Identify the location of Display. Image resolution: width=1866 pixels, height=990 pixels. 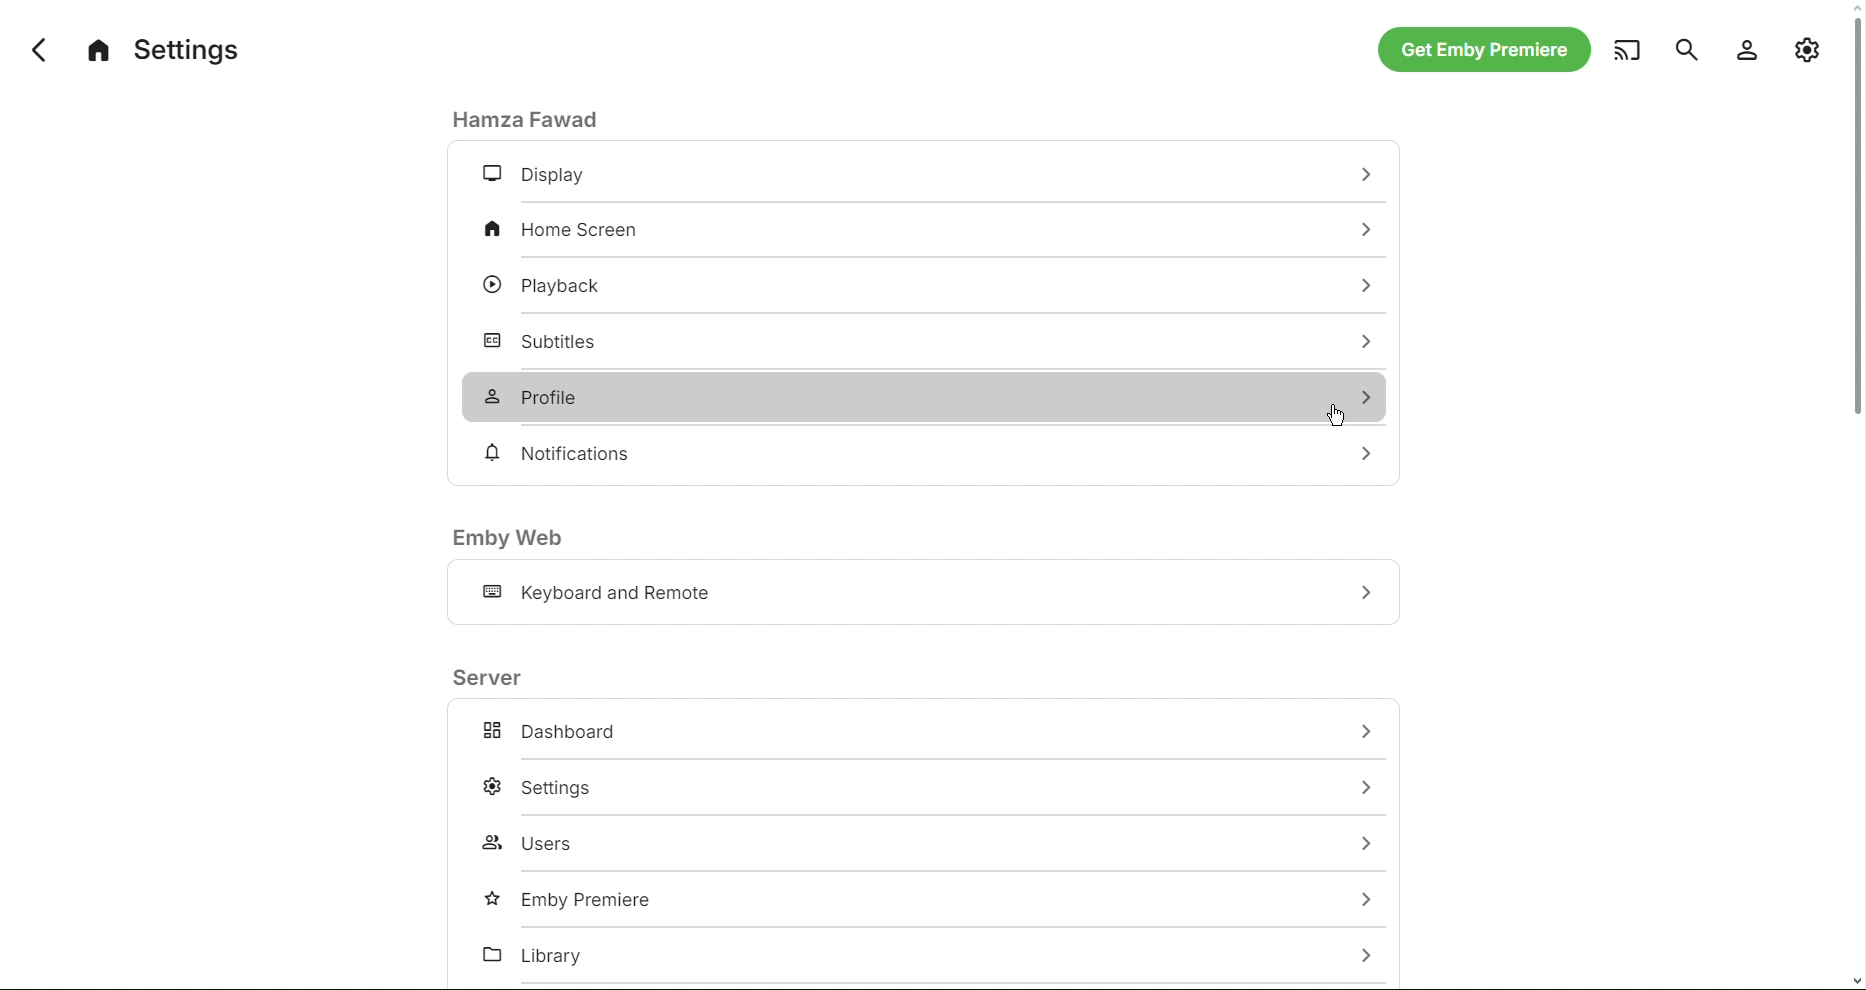
(536, 177).